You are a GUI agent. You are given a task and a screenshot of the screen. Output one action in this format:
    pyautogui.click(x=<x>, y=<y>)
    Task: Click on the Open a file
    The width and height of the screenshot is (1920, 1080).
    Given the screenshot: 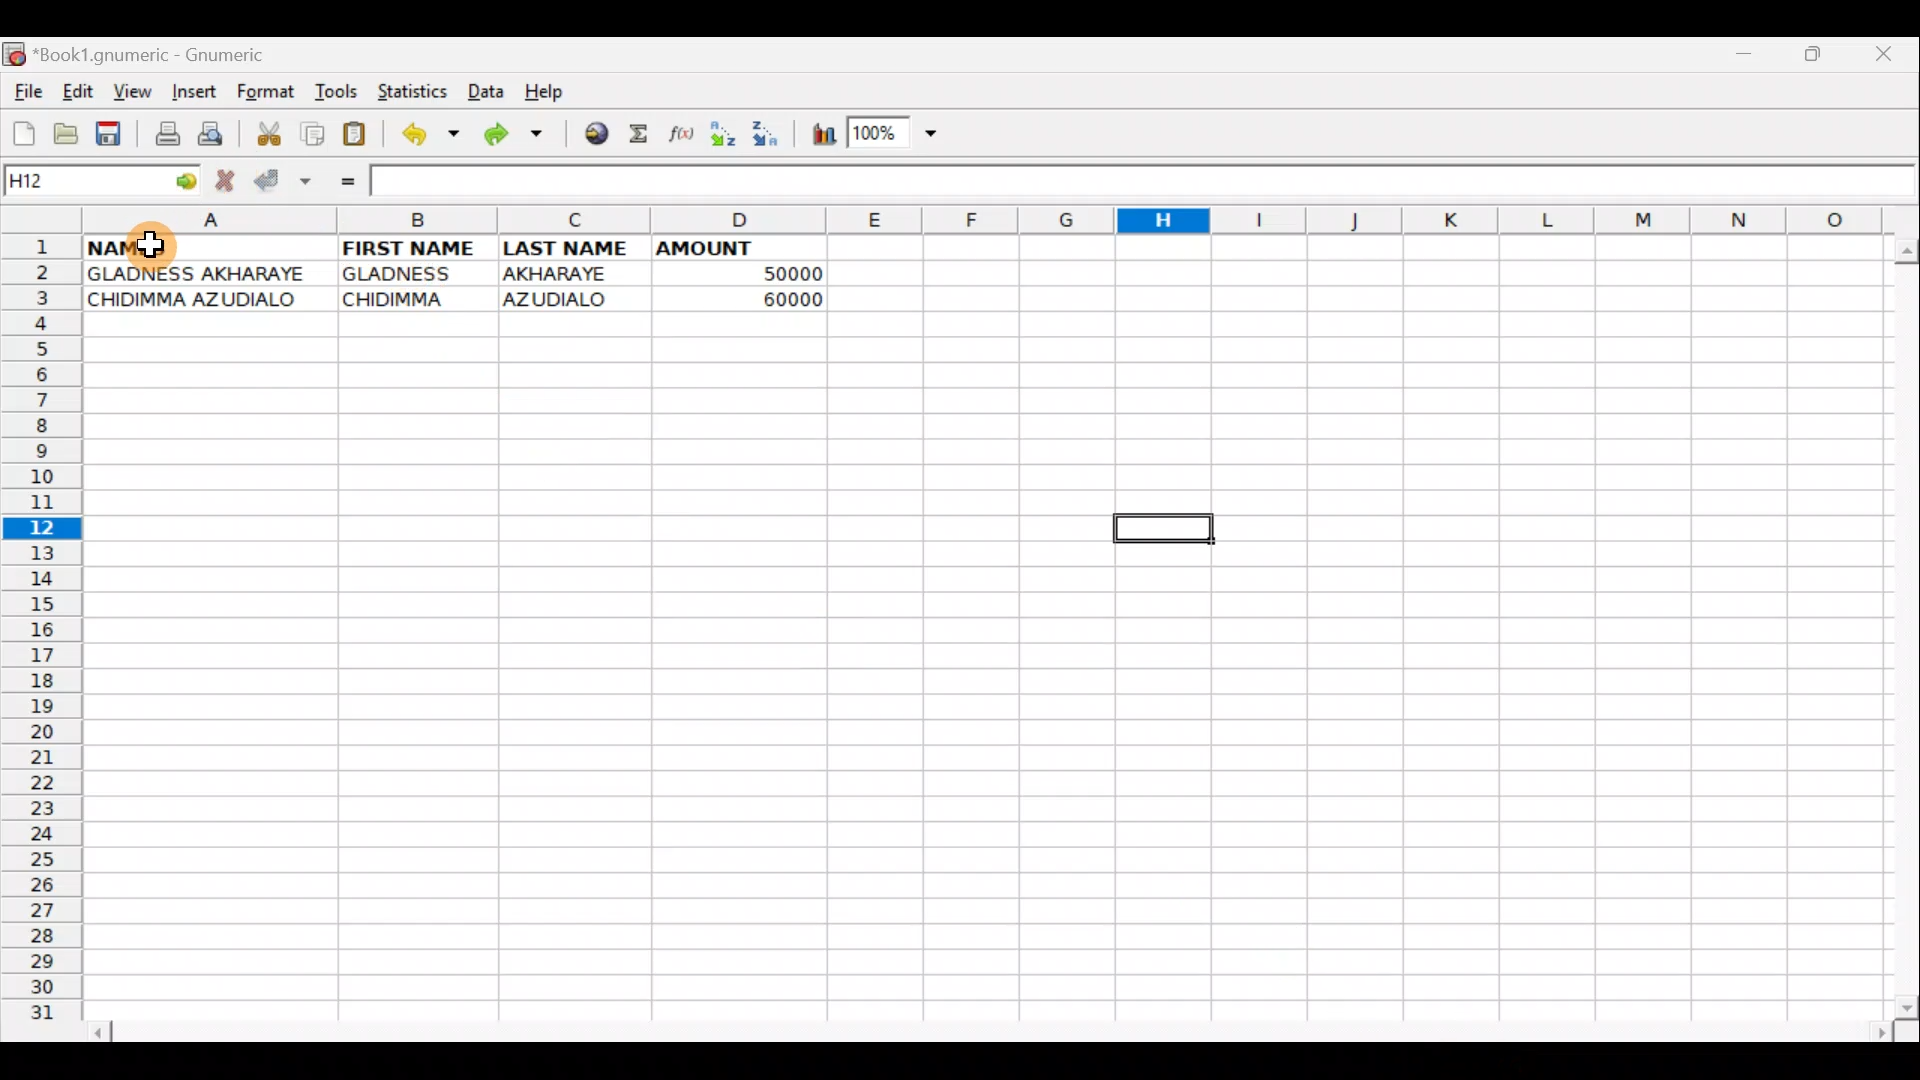 What is the action you would take?
    pyautogui.click(x=68, y=133)
    